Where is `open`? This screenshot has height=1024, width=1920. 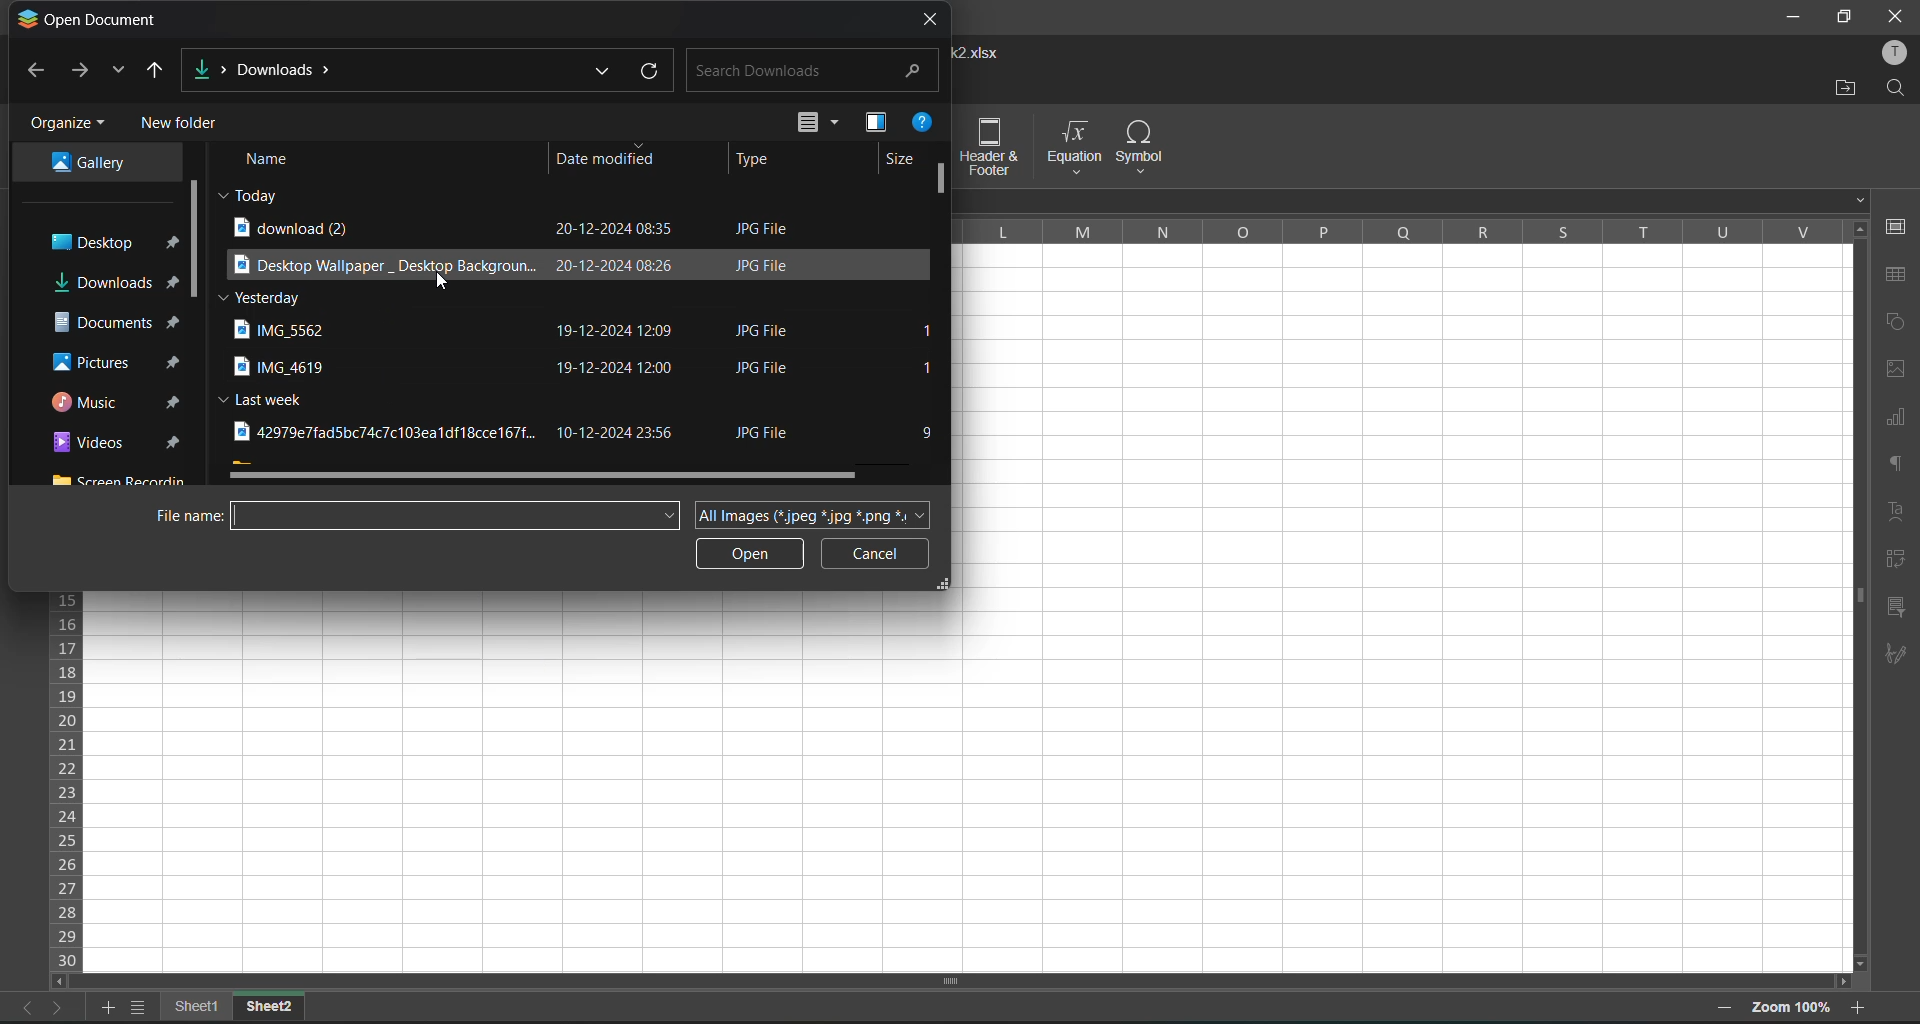
open is located at coordinates (749, 554).